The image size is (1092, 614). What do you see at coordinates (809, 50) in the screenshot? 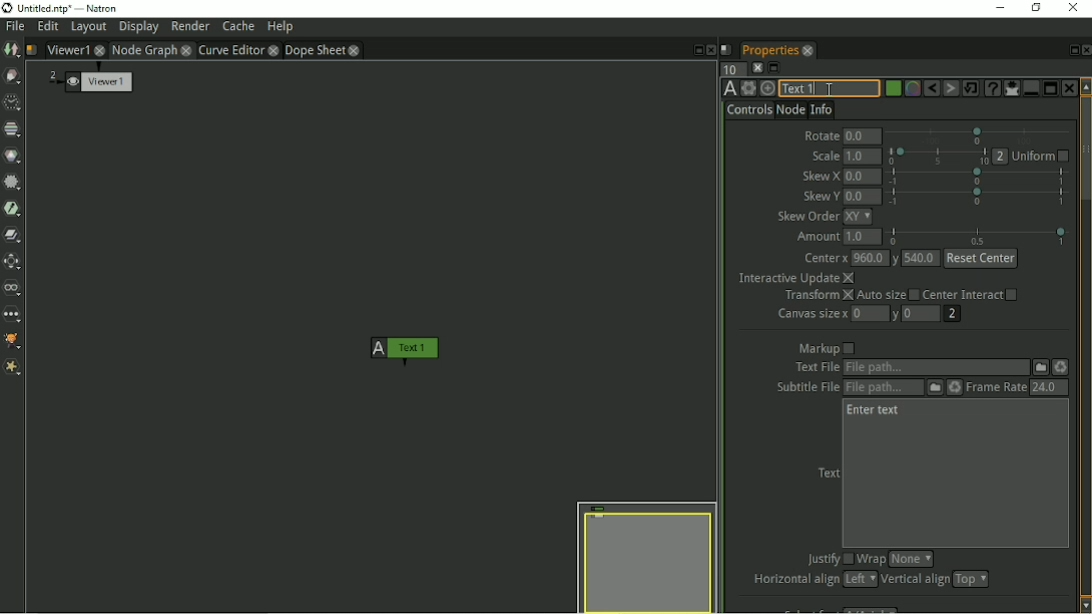
I see `close` at bounding box center [809, 50].